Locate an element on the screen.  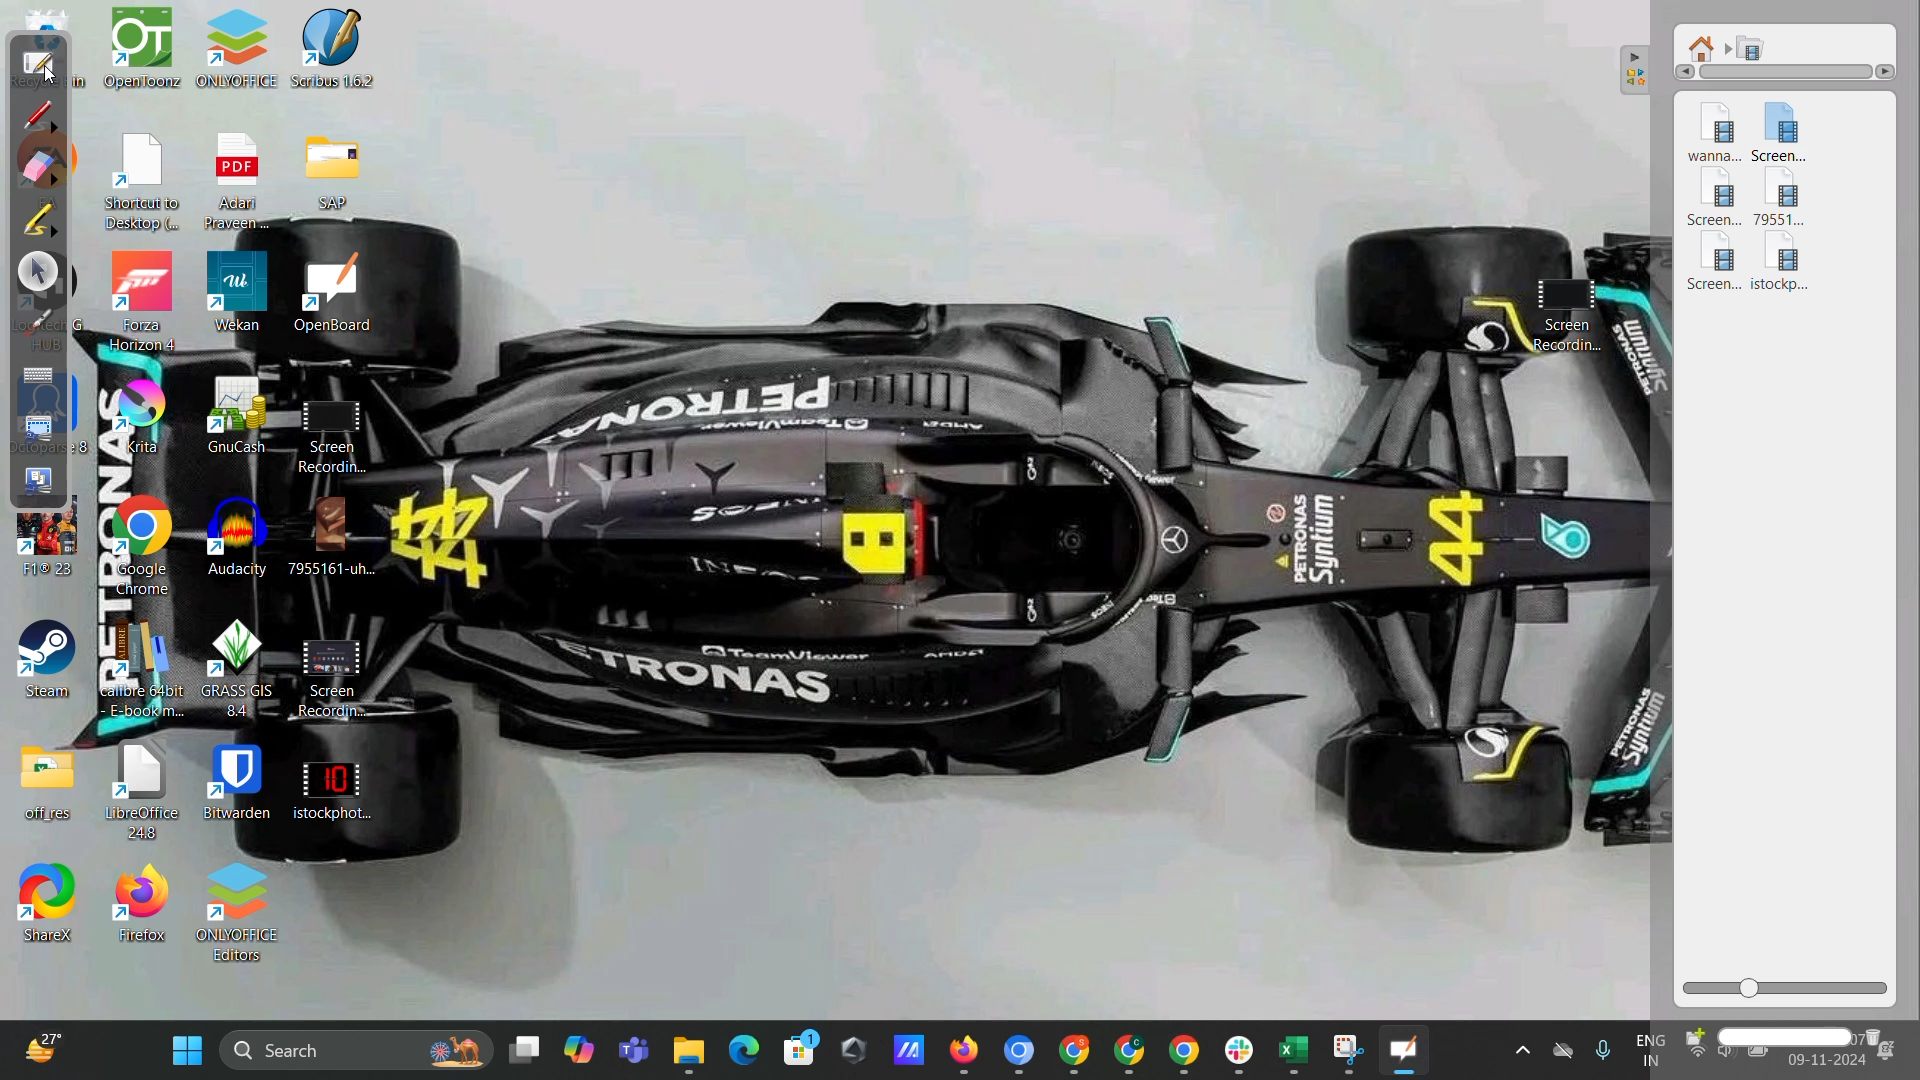
Wekan is located at coordinates (239, 294).